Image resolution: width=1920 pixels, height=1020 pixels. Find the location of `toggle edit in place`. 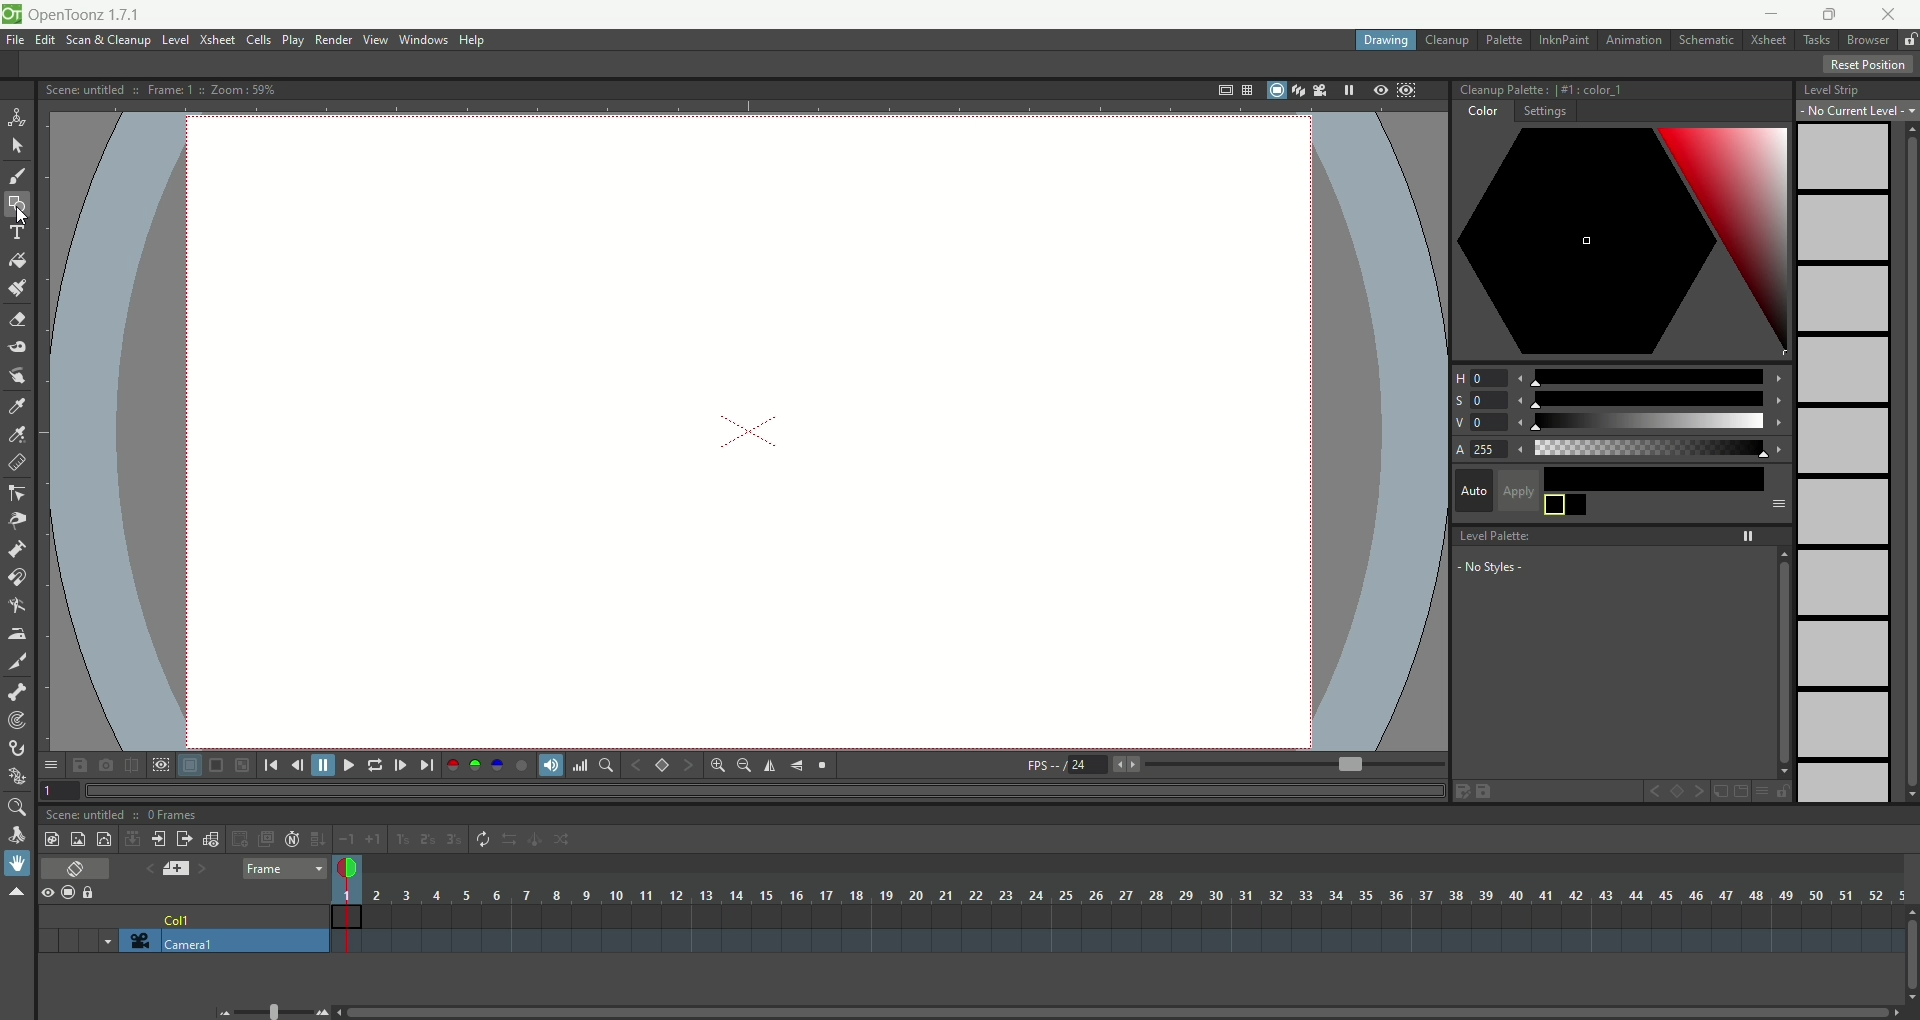

toggle edit in place is located at coordinates (213, 839).